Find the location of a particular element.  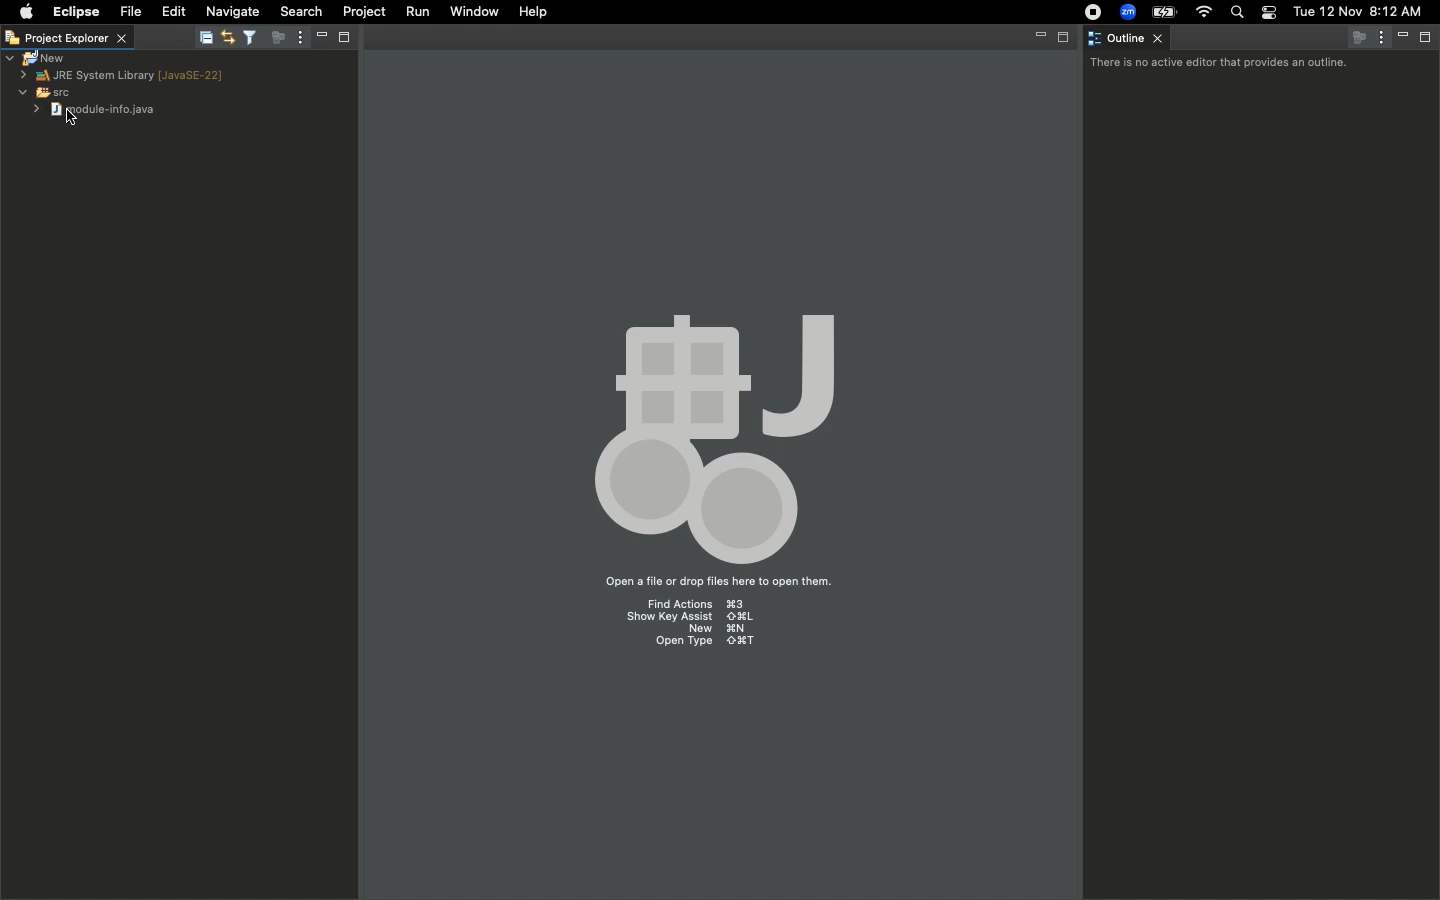

Find actions is located at coordinates (694, 602).